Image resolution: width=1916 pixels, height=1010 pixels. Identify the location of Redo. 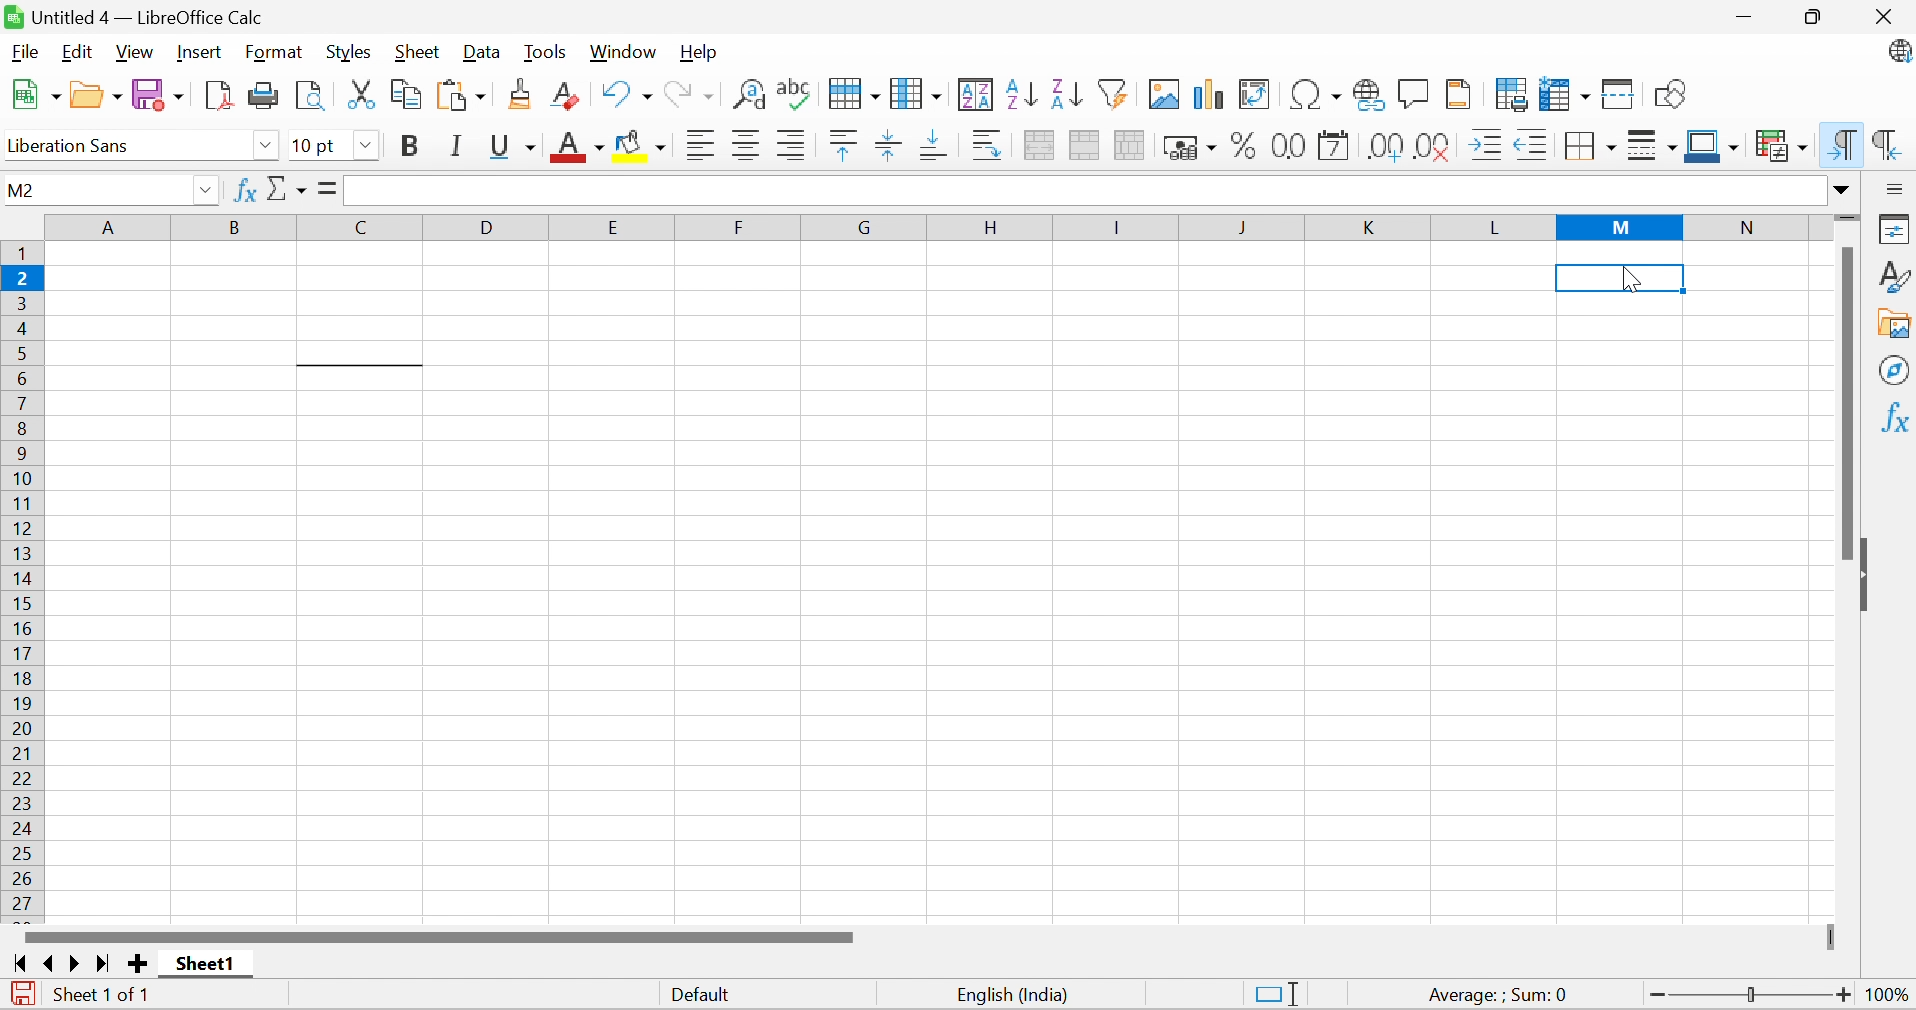
(688, 97).